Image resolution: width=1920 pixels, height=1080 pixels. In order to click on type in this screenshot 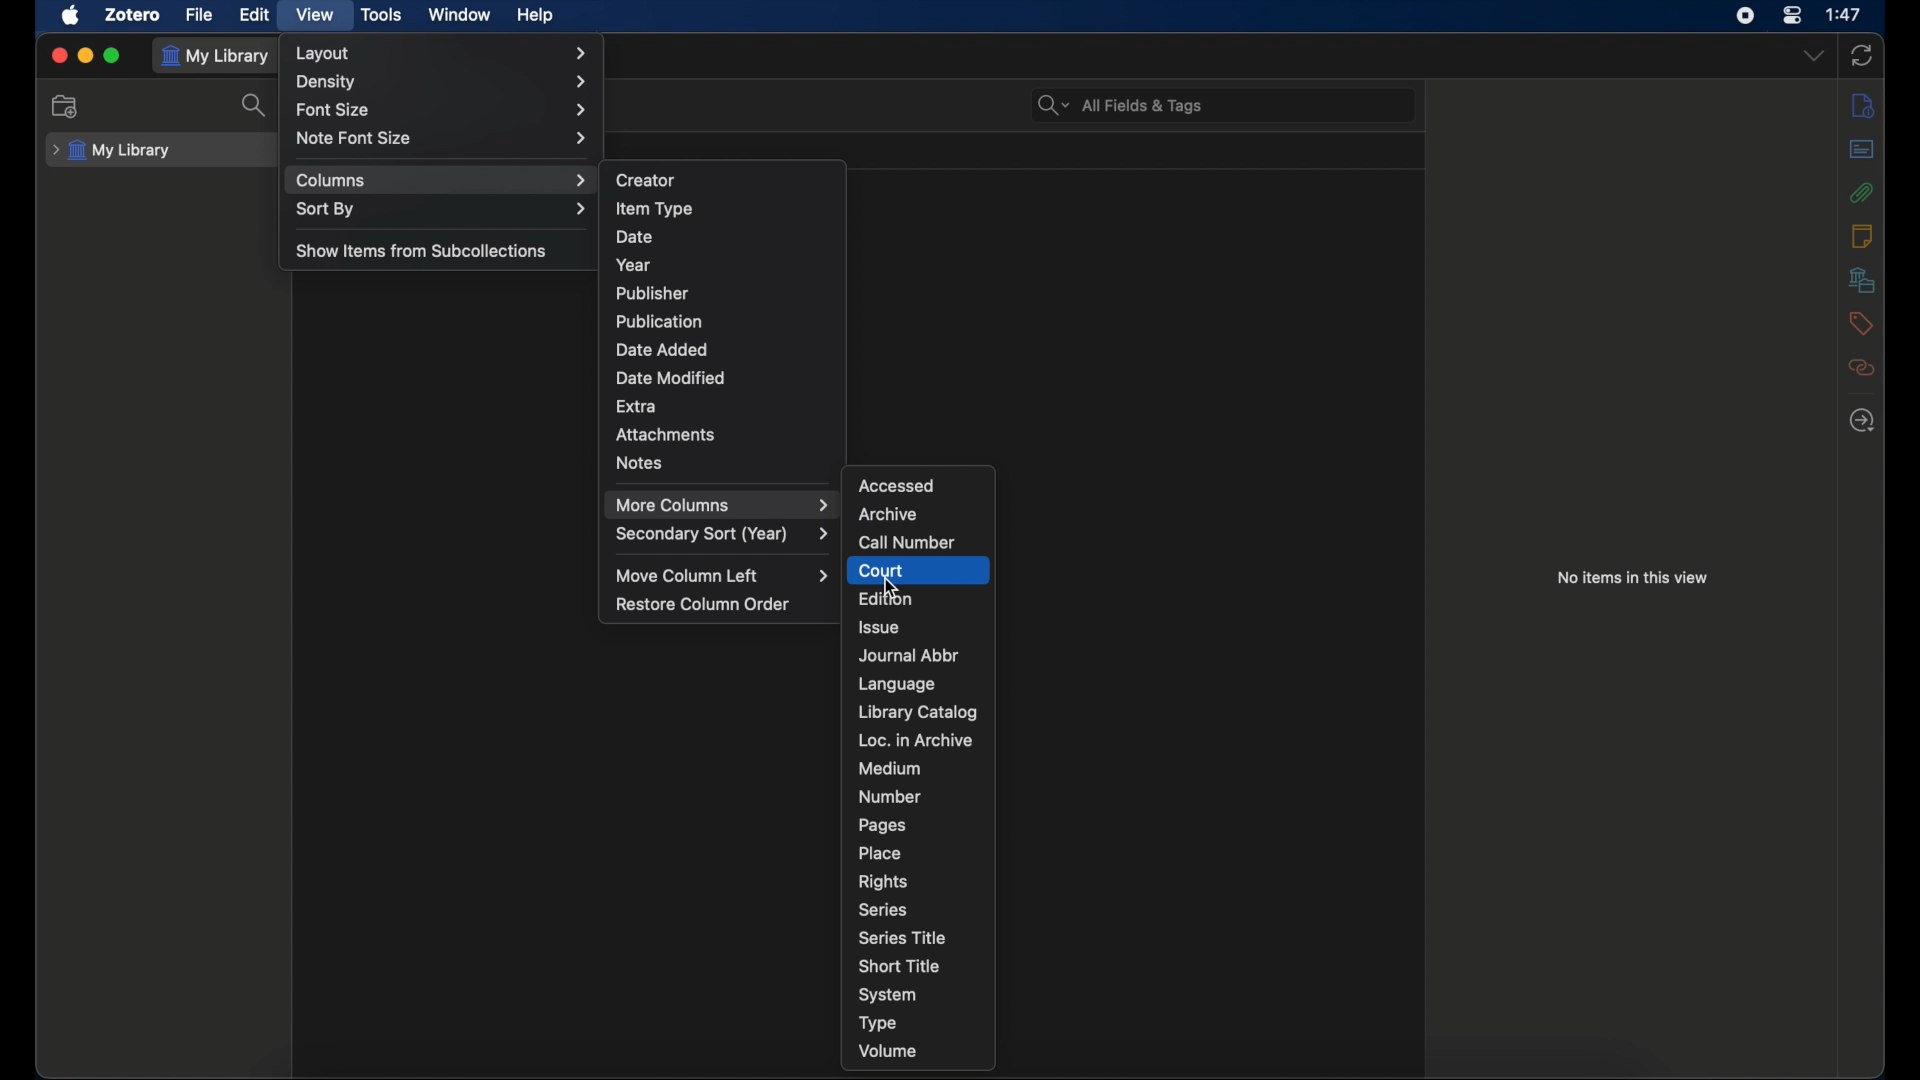, I will do `click(875, 1022)`.